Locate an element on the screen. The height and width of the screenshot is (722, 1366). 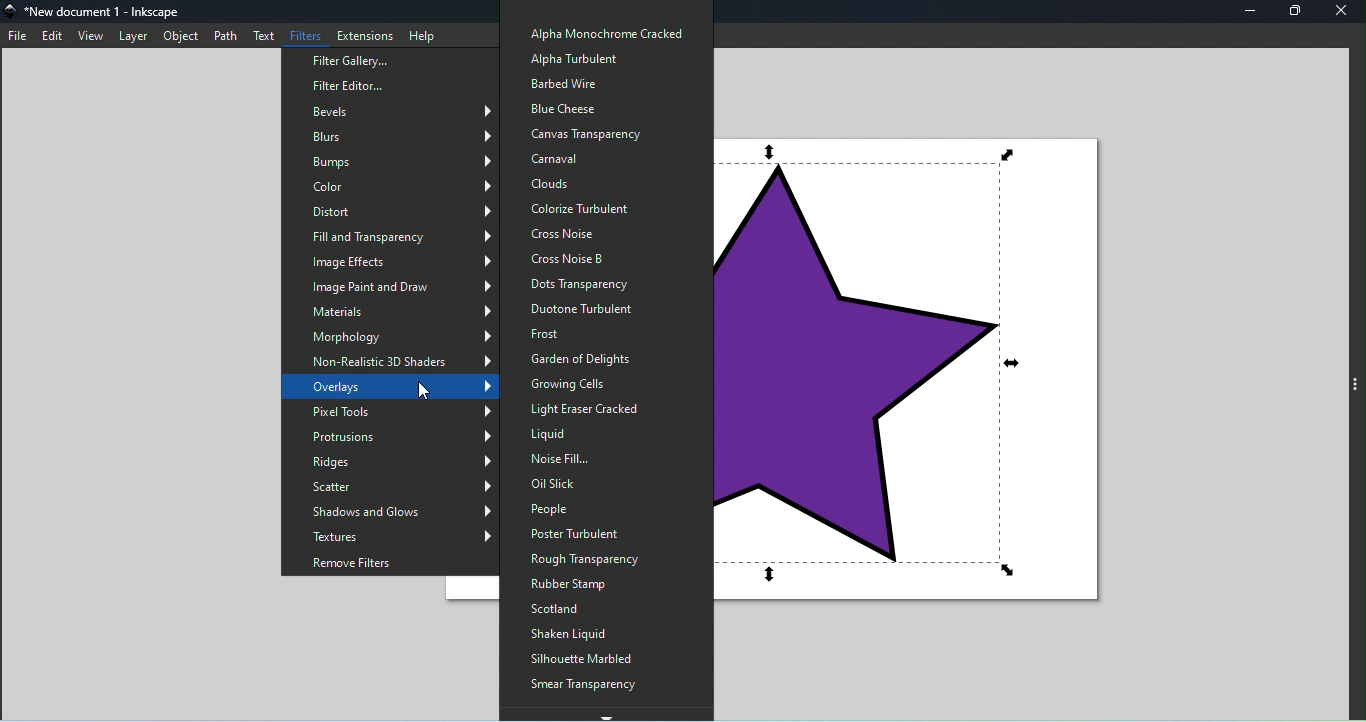
Morphology is located at coordinates (400, 336).